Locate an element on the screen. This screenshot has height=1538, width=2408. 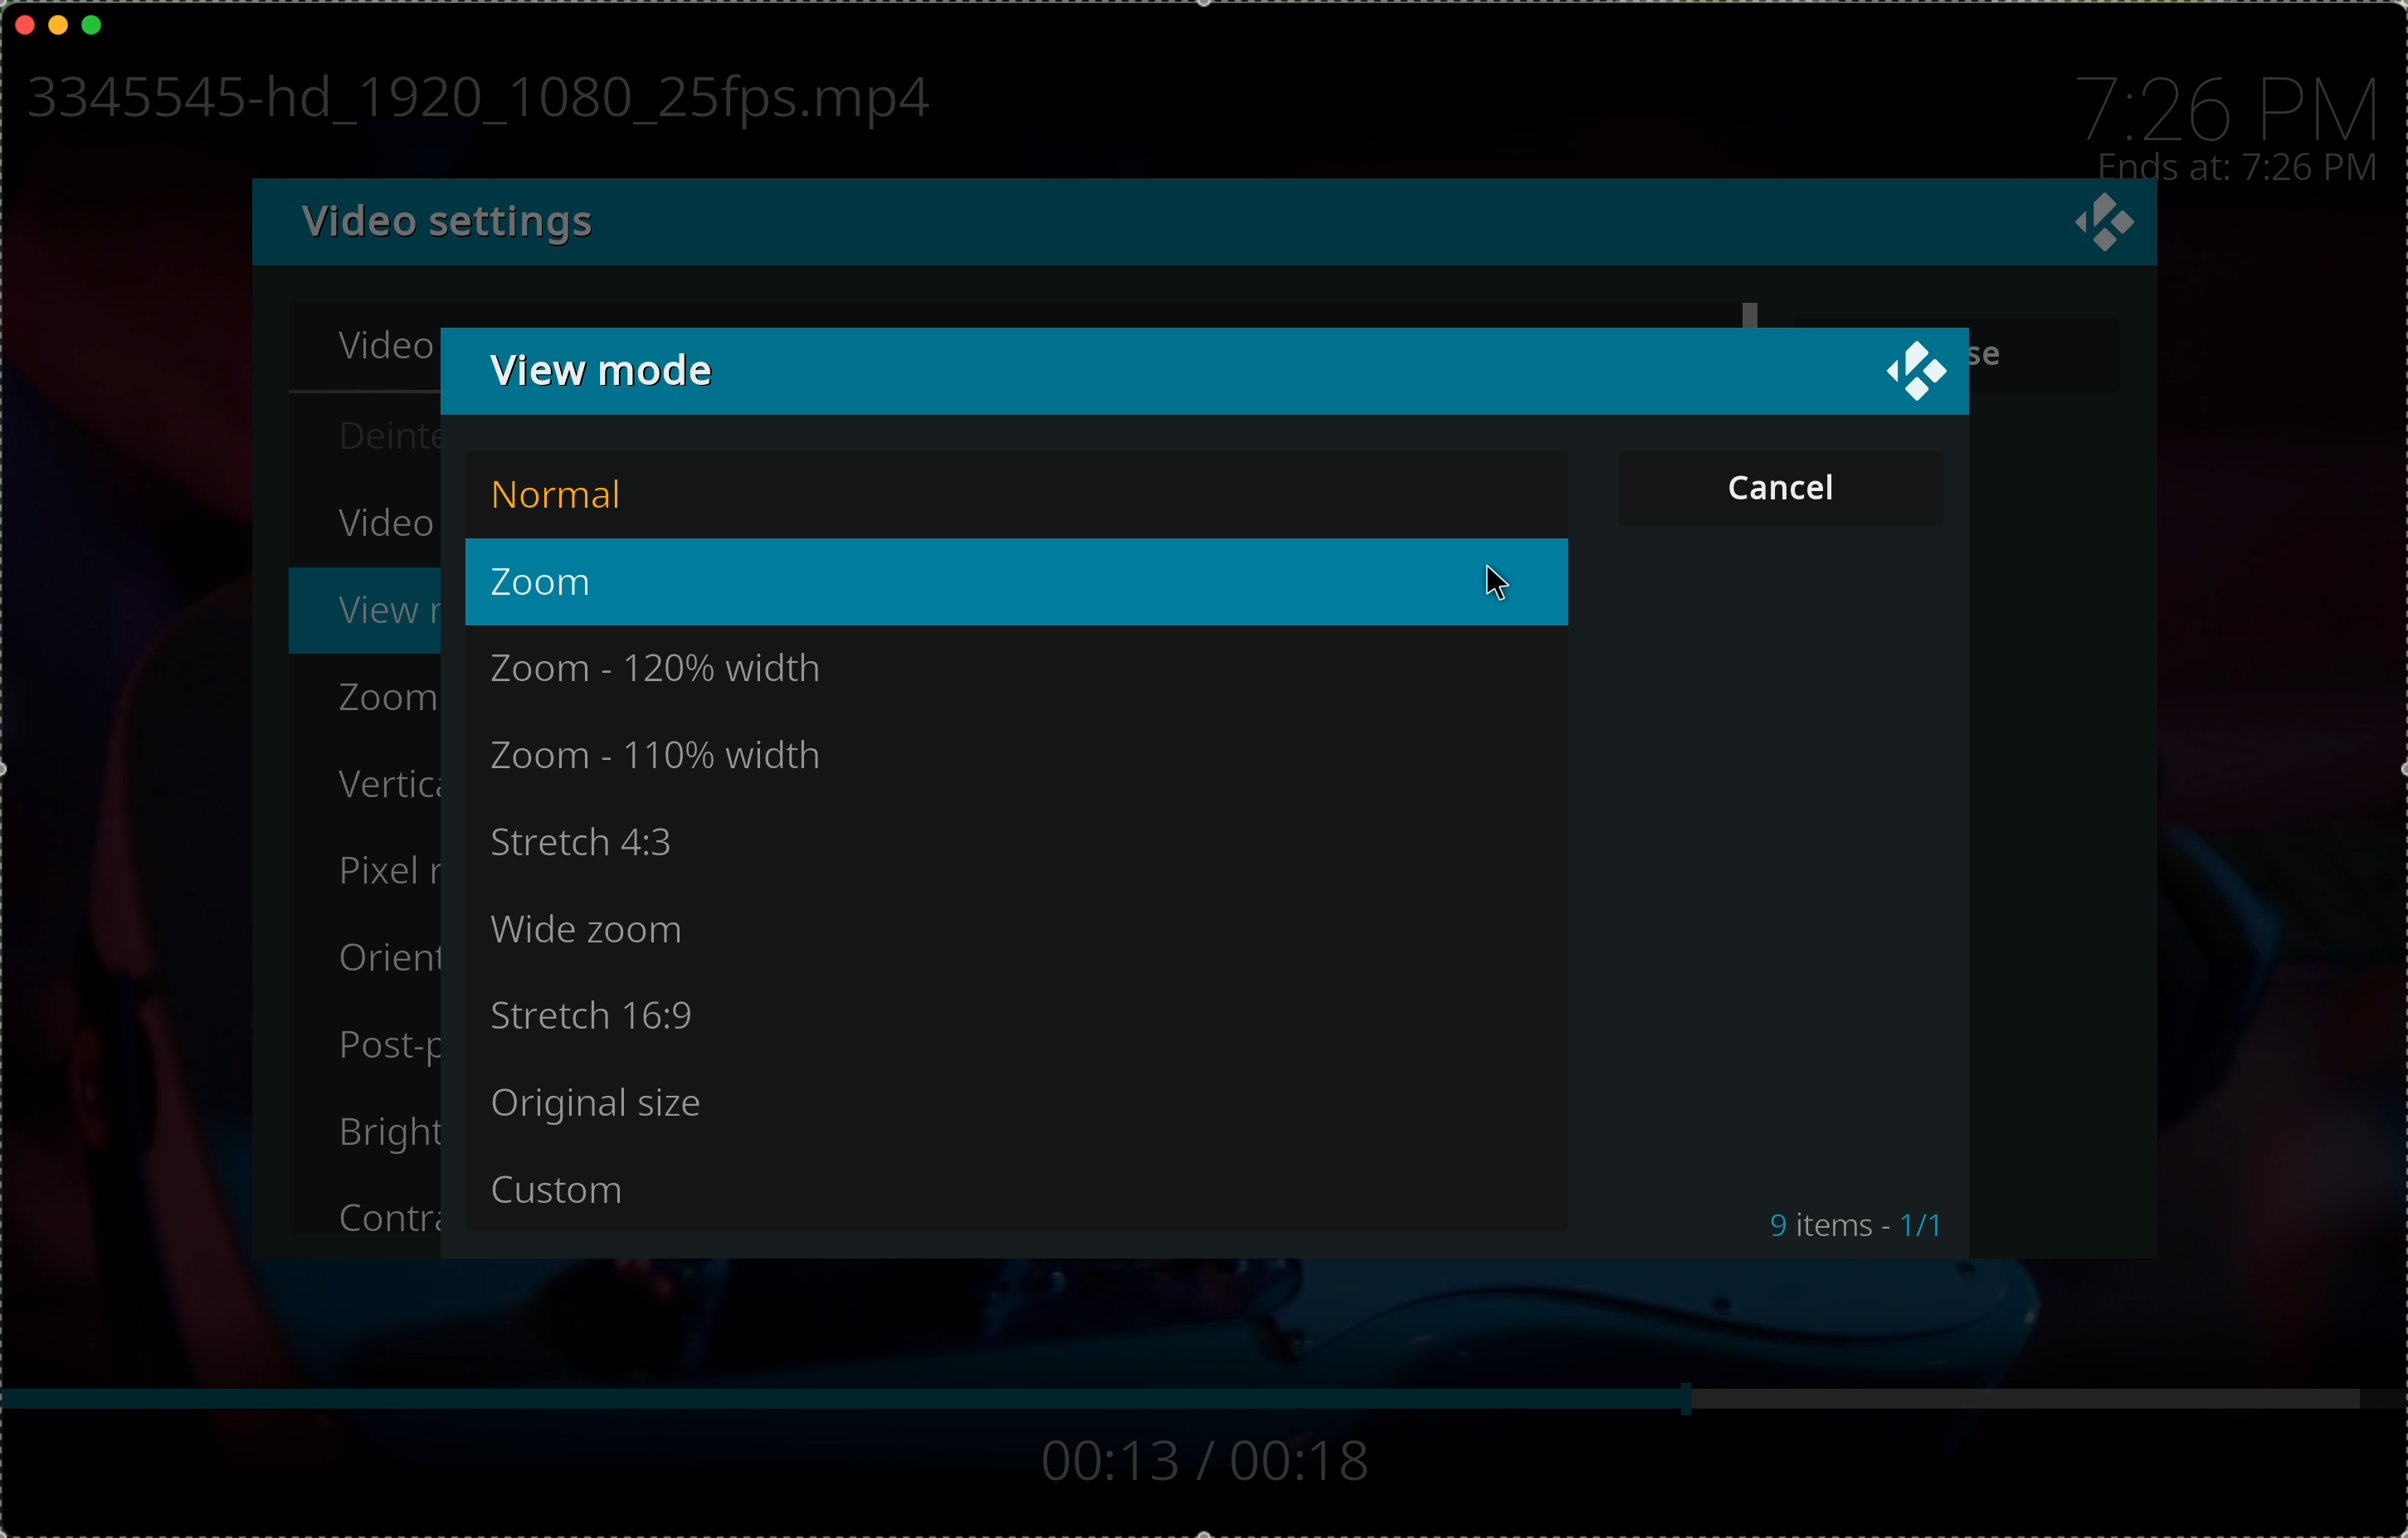
stretch 16:9 is located at coordinates (594, 1018).